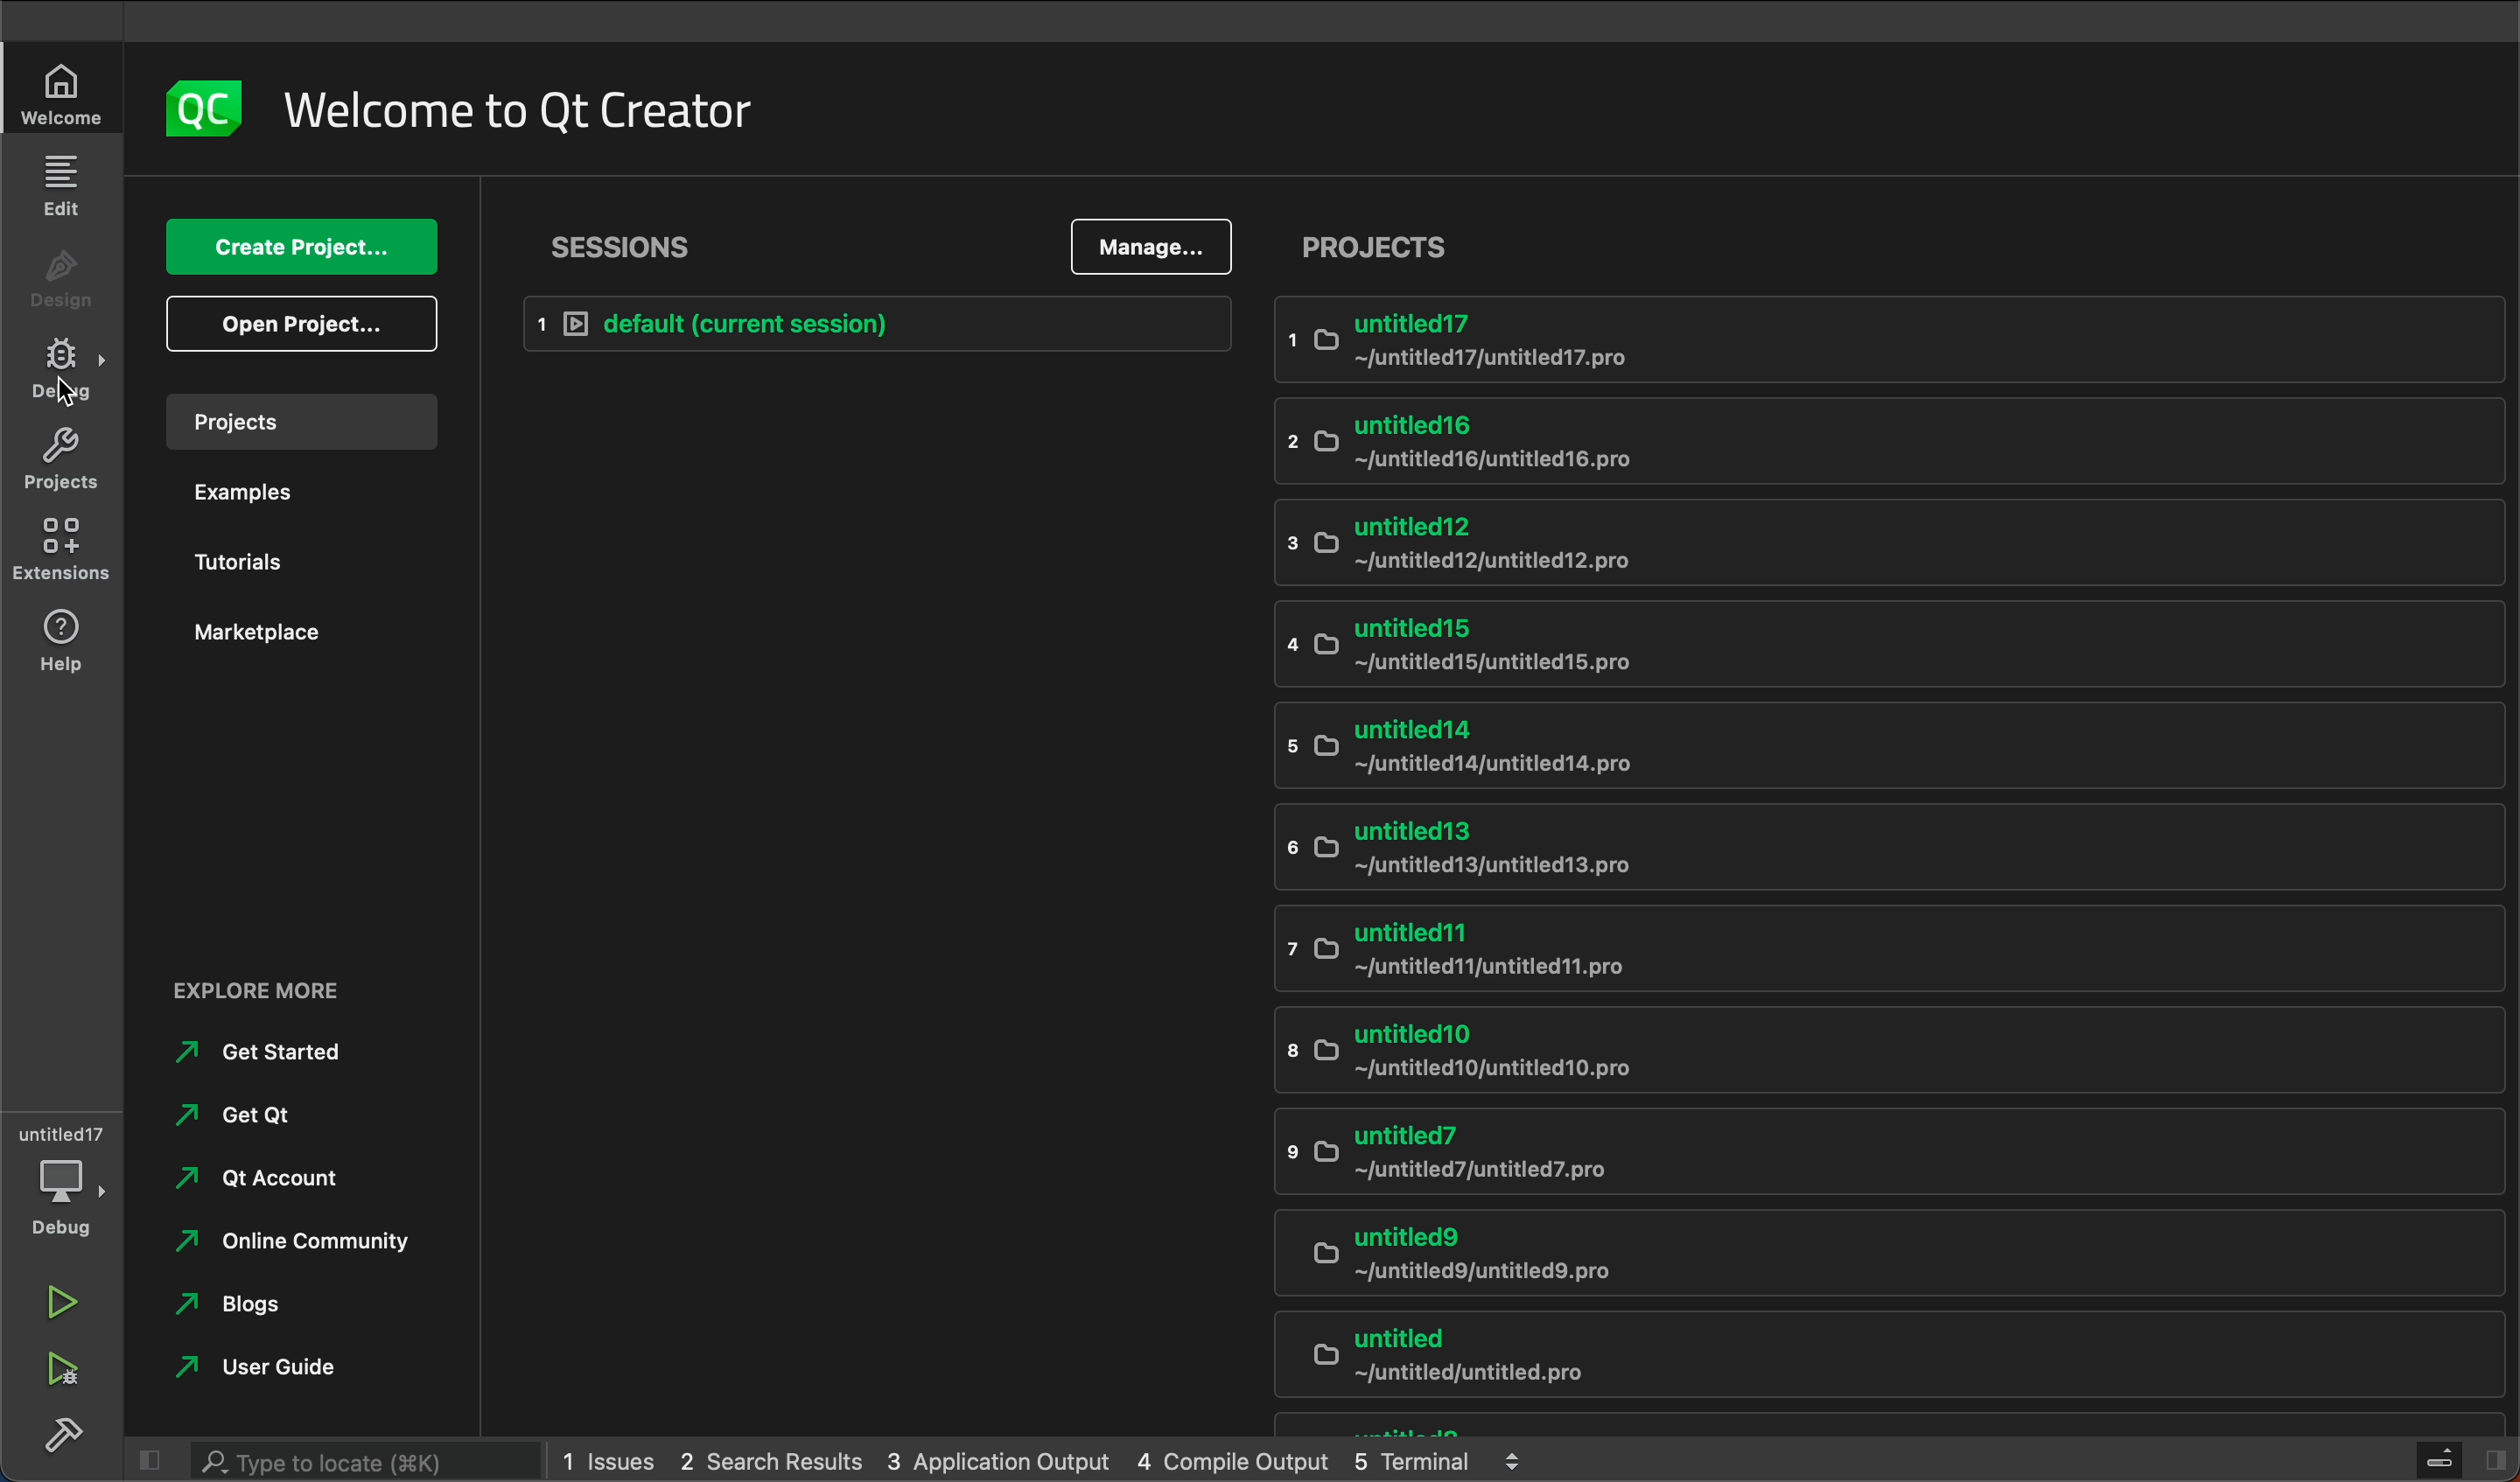 The width and height of the screenshot is (2520, 1482). What do you see at coordinates (1411, 1458) in the screenshot?
I see `5 Terminal` at bounding box center [1411, 1458].